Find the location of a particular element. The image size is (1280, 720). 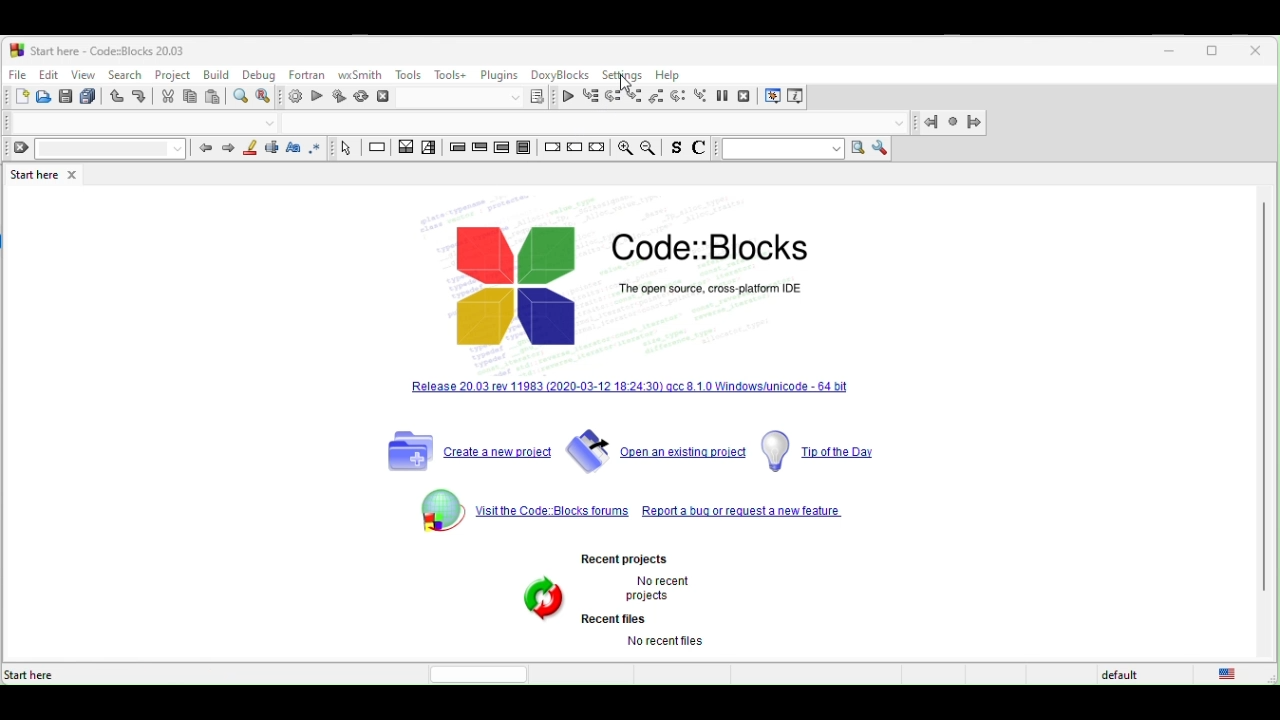

next instruction is located at coordinates (679, 97).